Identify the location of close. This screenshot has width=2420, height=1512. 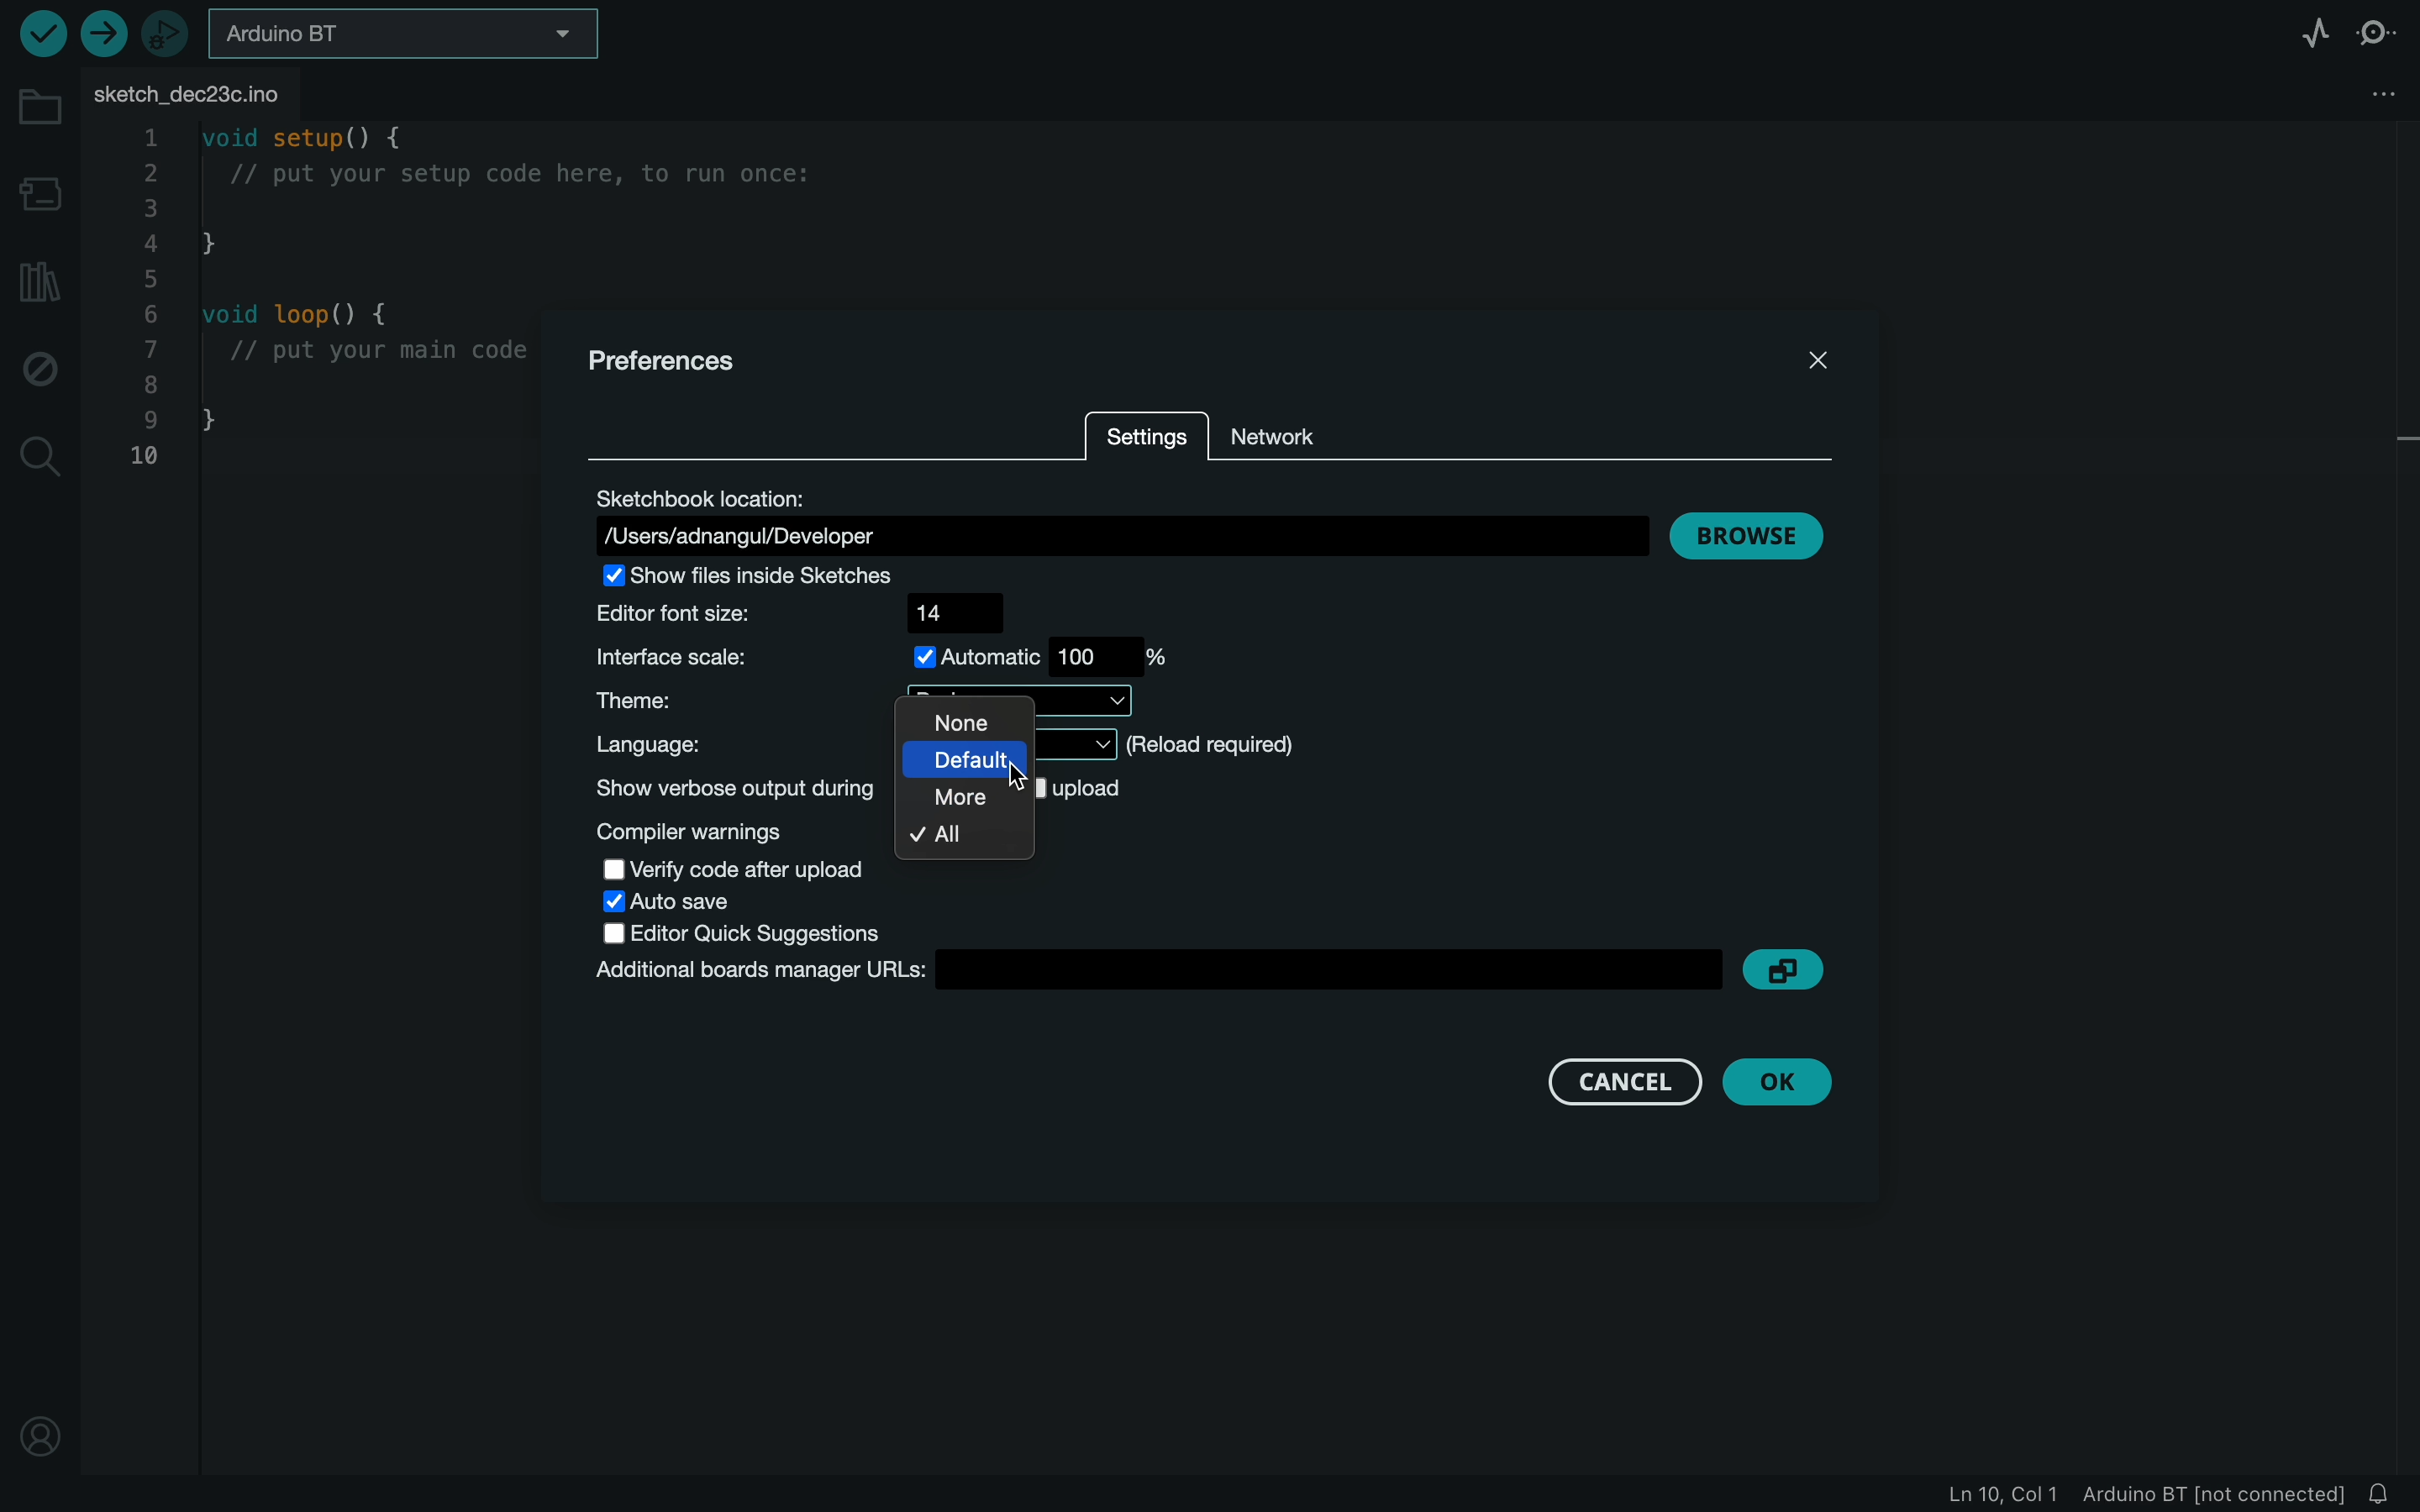
(1826, 368).